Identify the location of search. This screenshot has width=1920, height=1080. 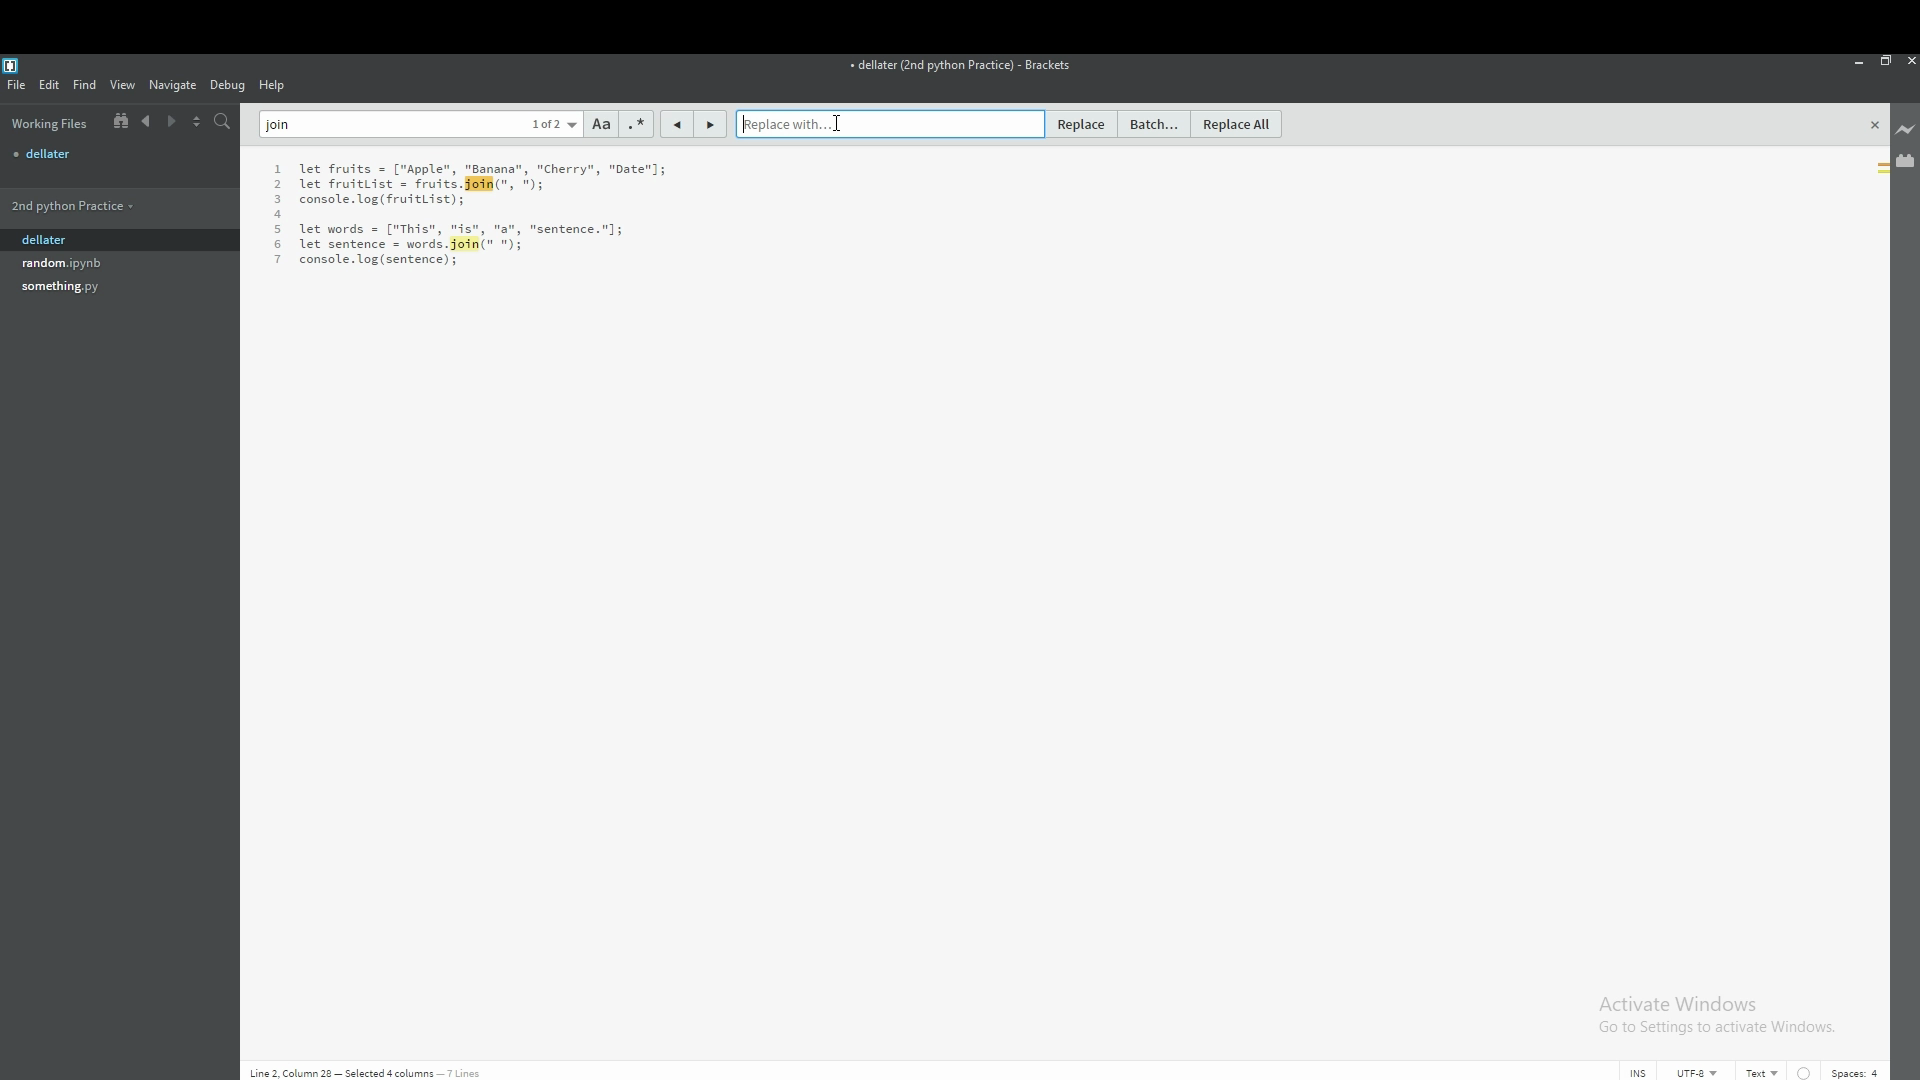
(223, 121).